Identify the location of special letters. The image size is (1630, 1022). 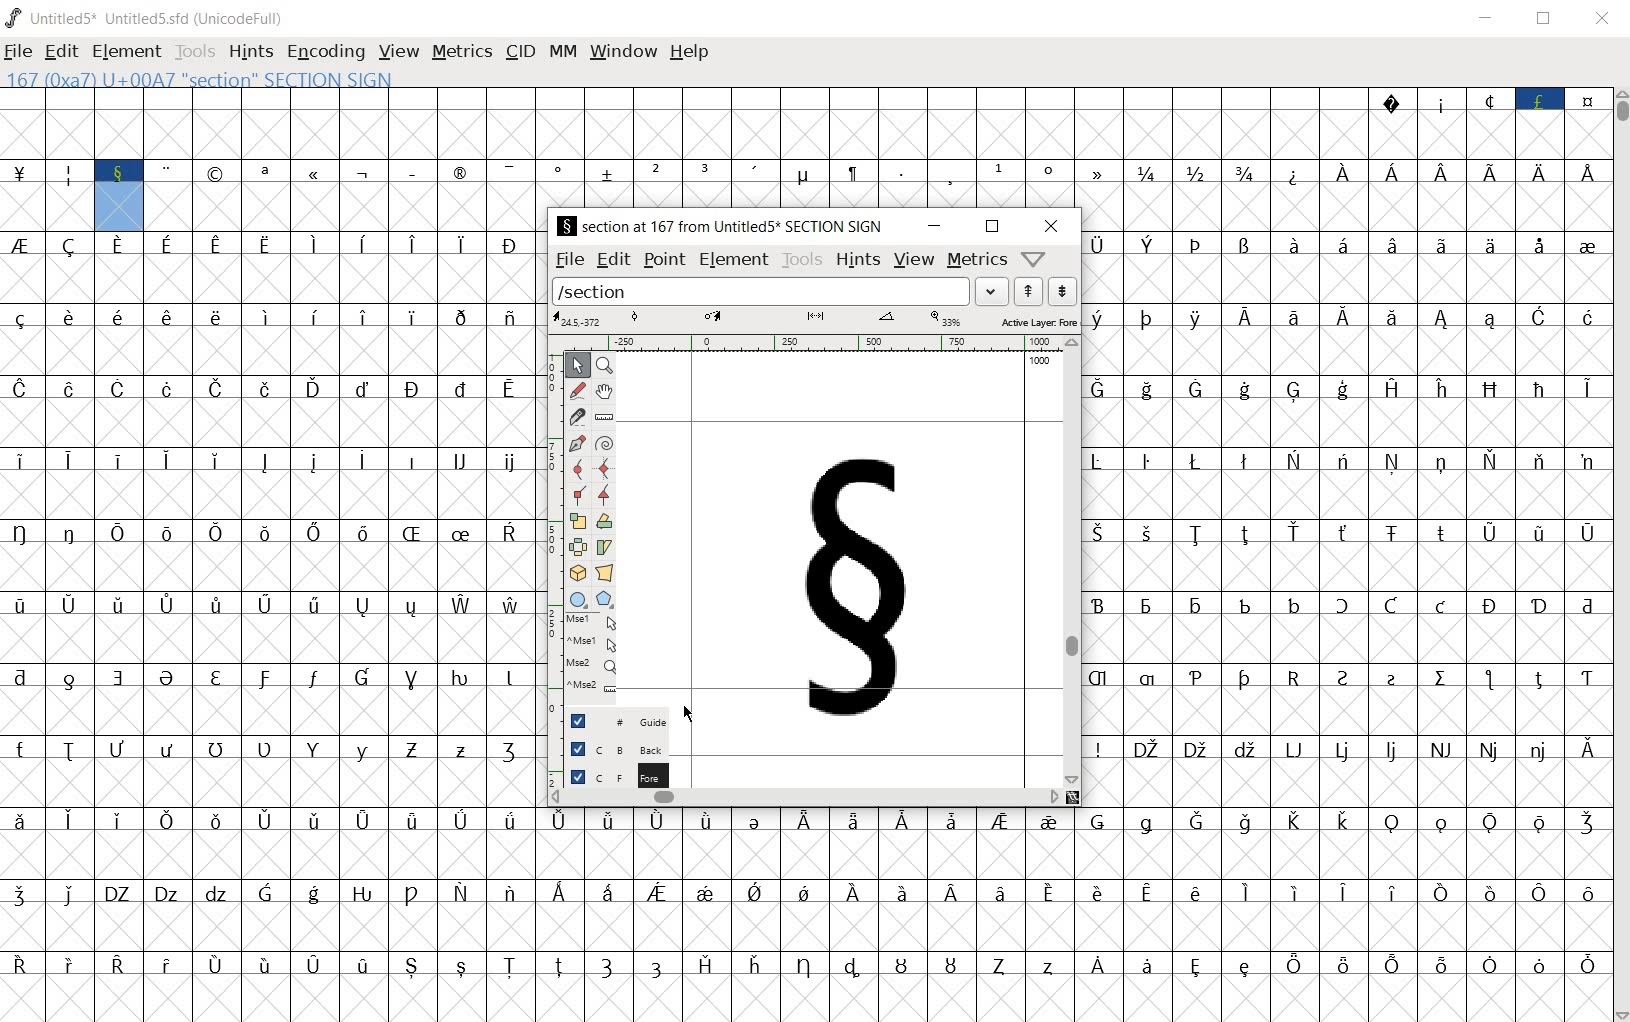
(269, 605).